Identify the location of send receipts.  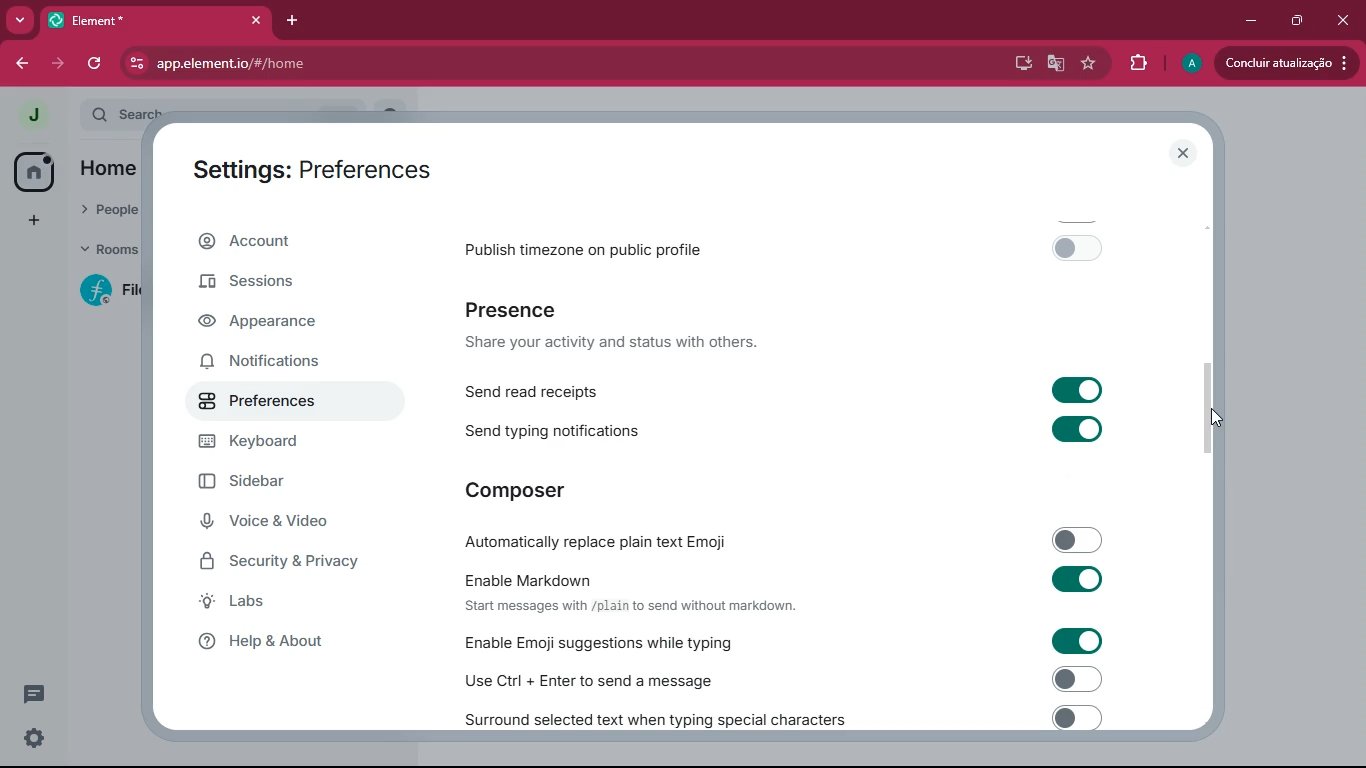
(788, 389).